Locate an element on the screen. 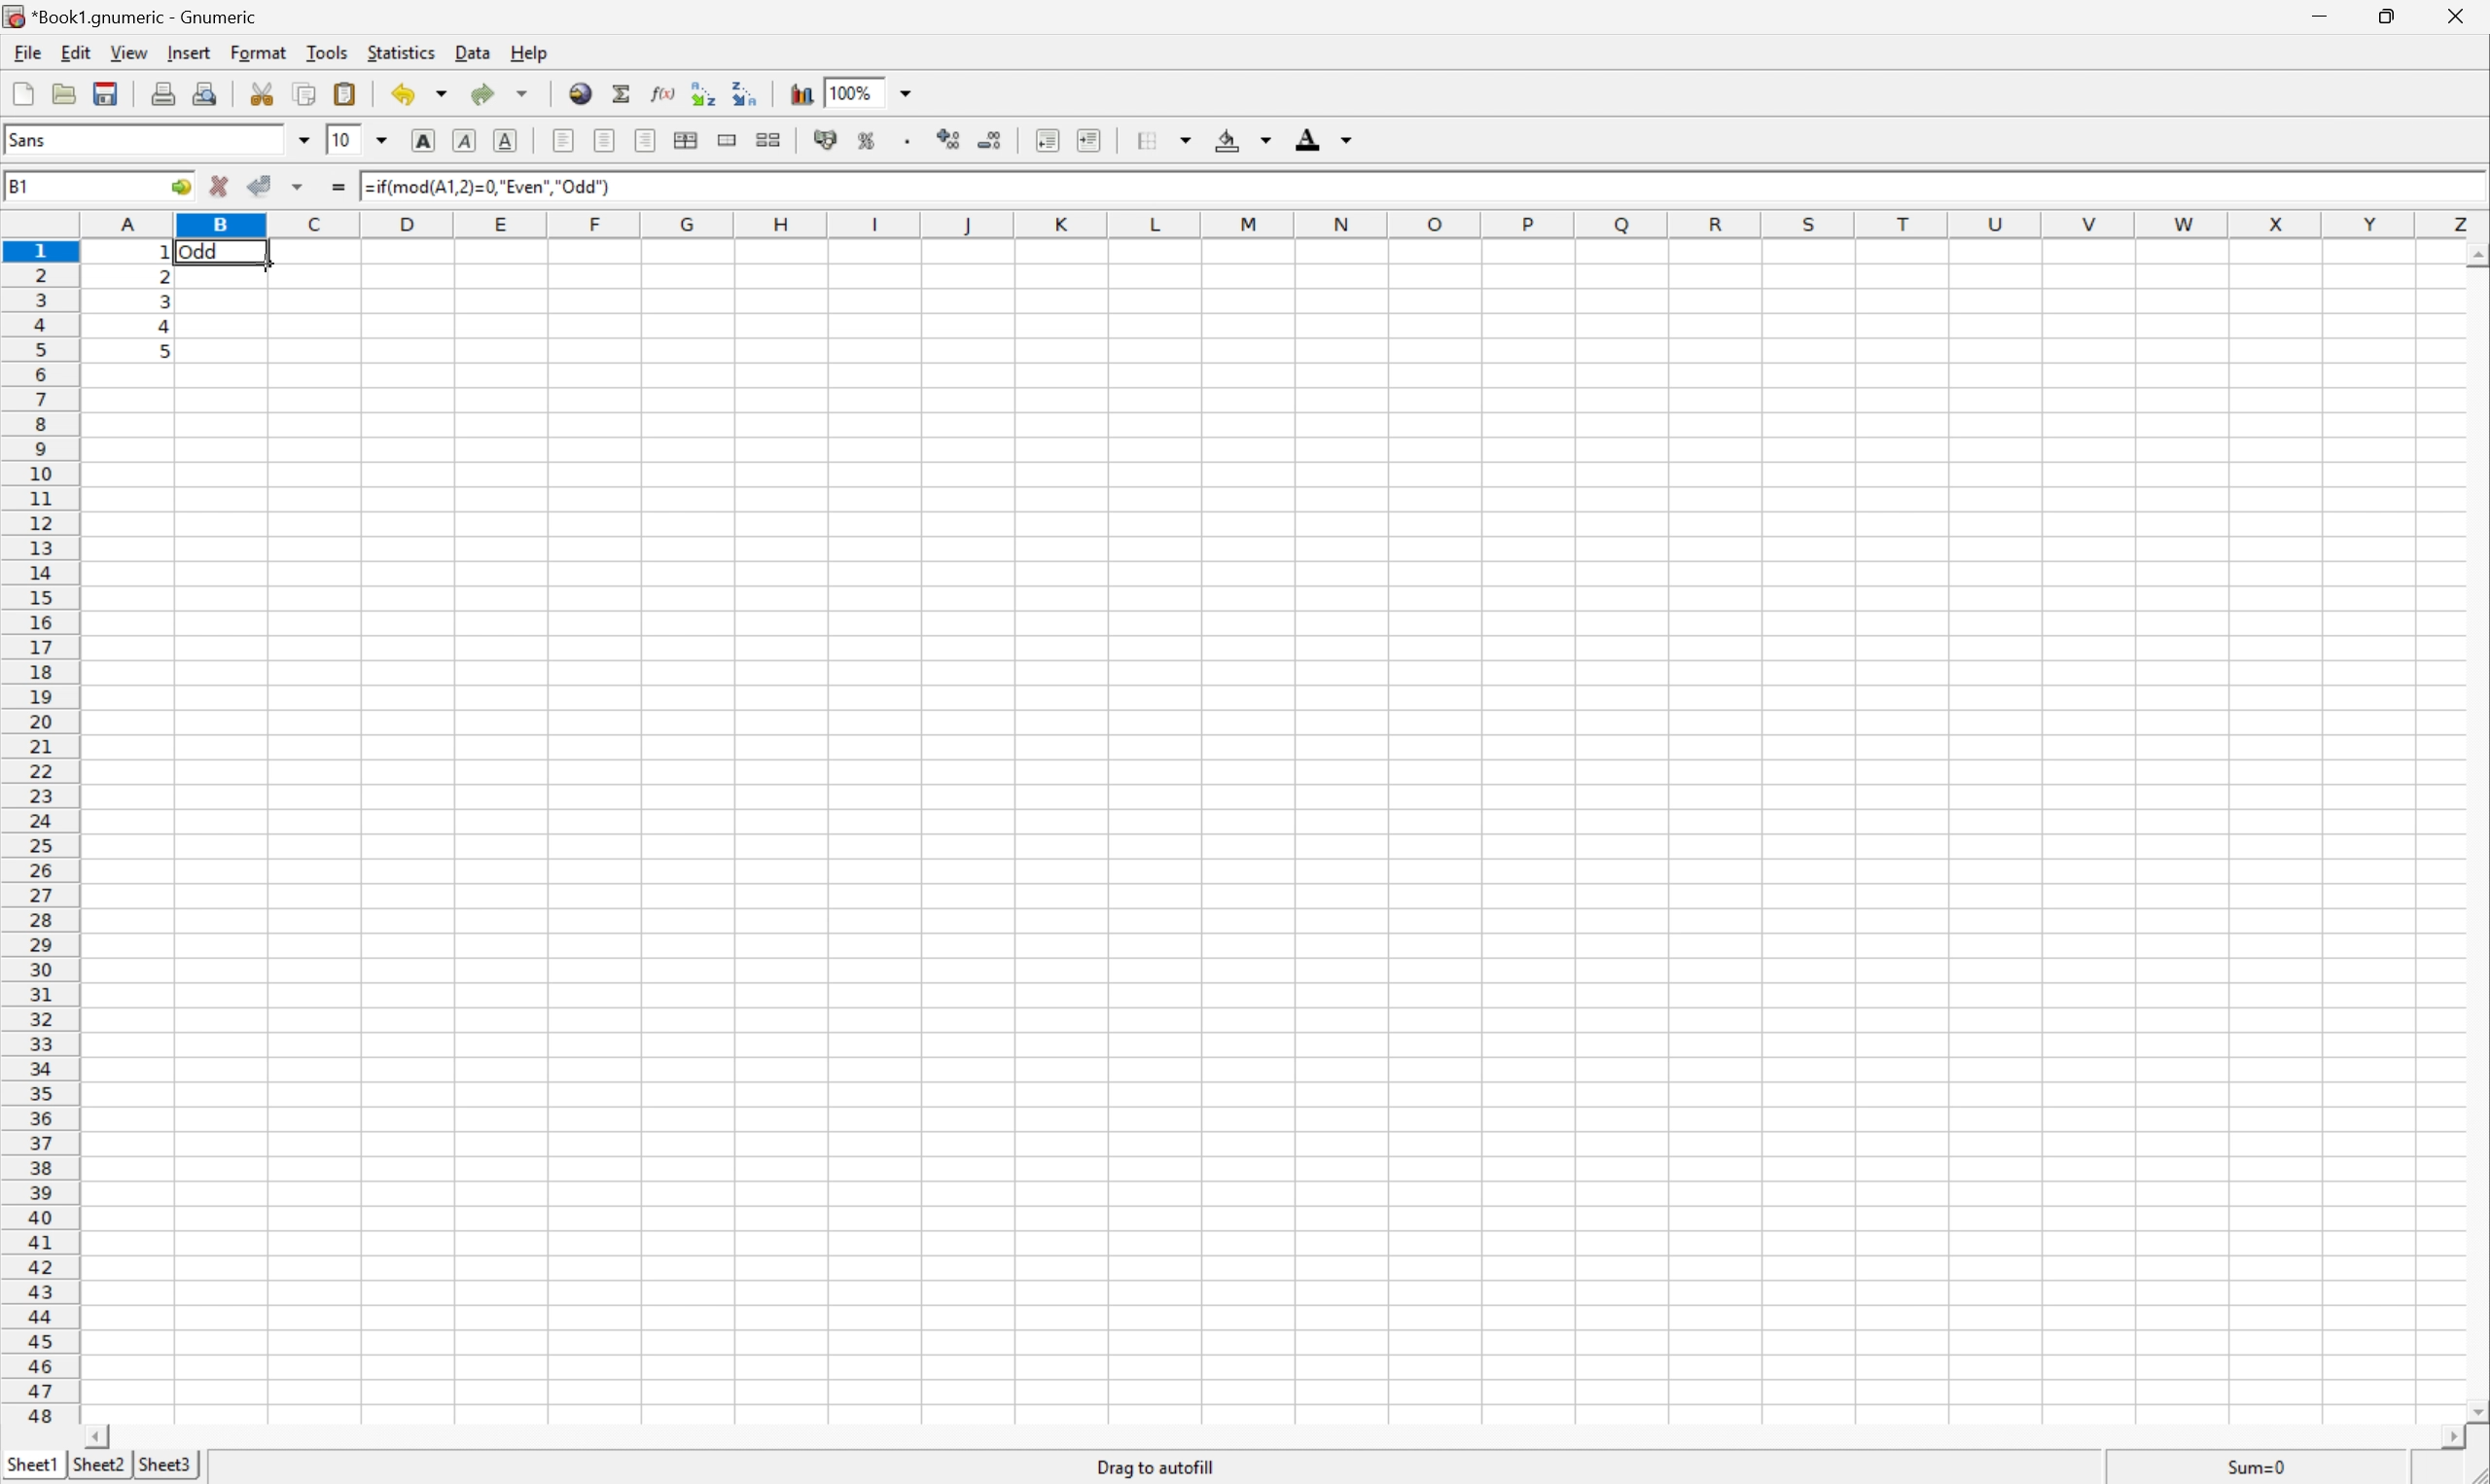 This screenshot has height=1484, width=2490. Increase indent, and align the contents to the left is located at coordinates (1090, 137).